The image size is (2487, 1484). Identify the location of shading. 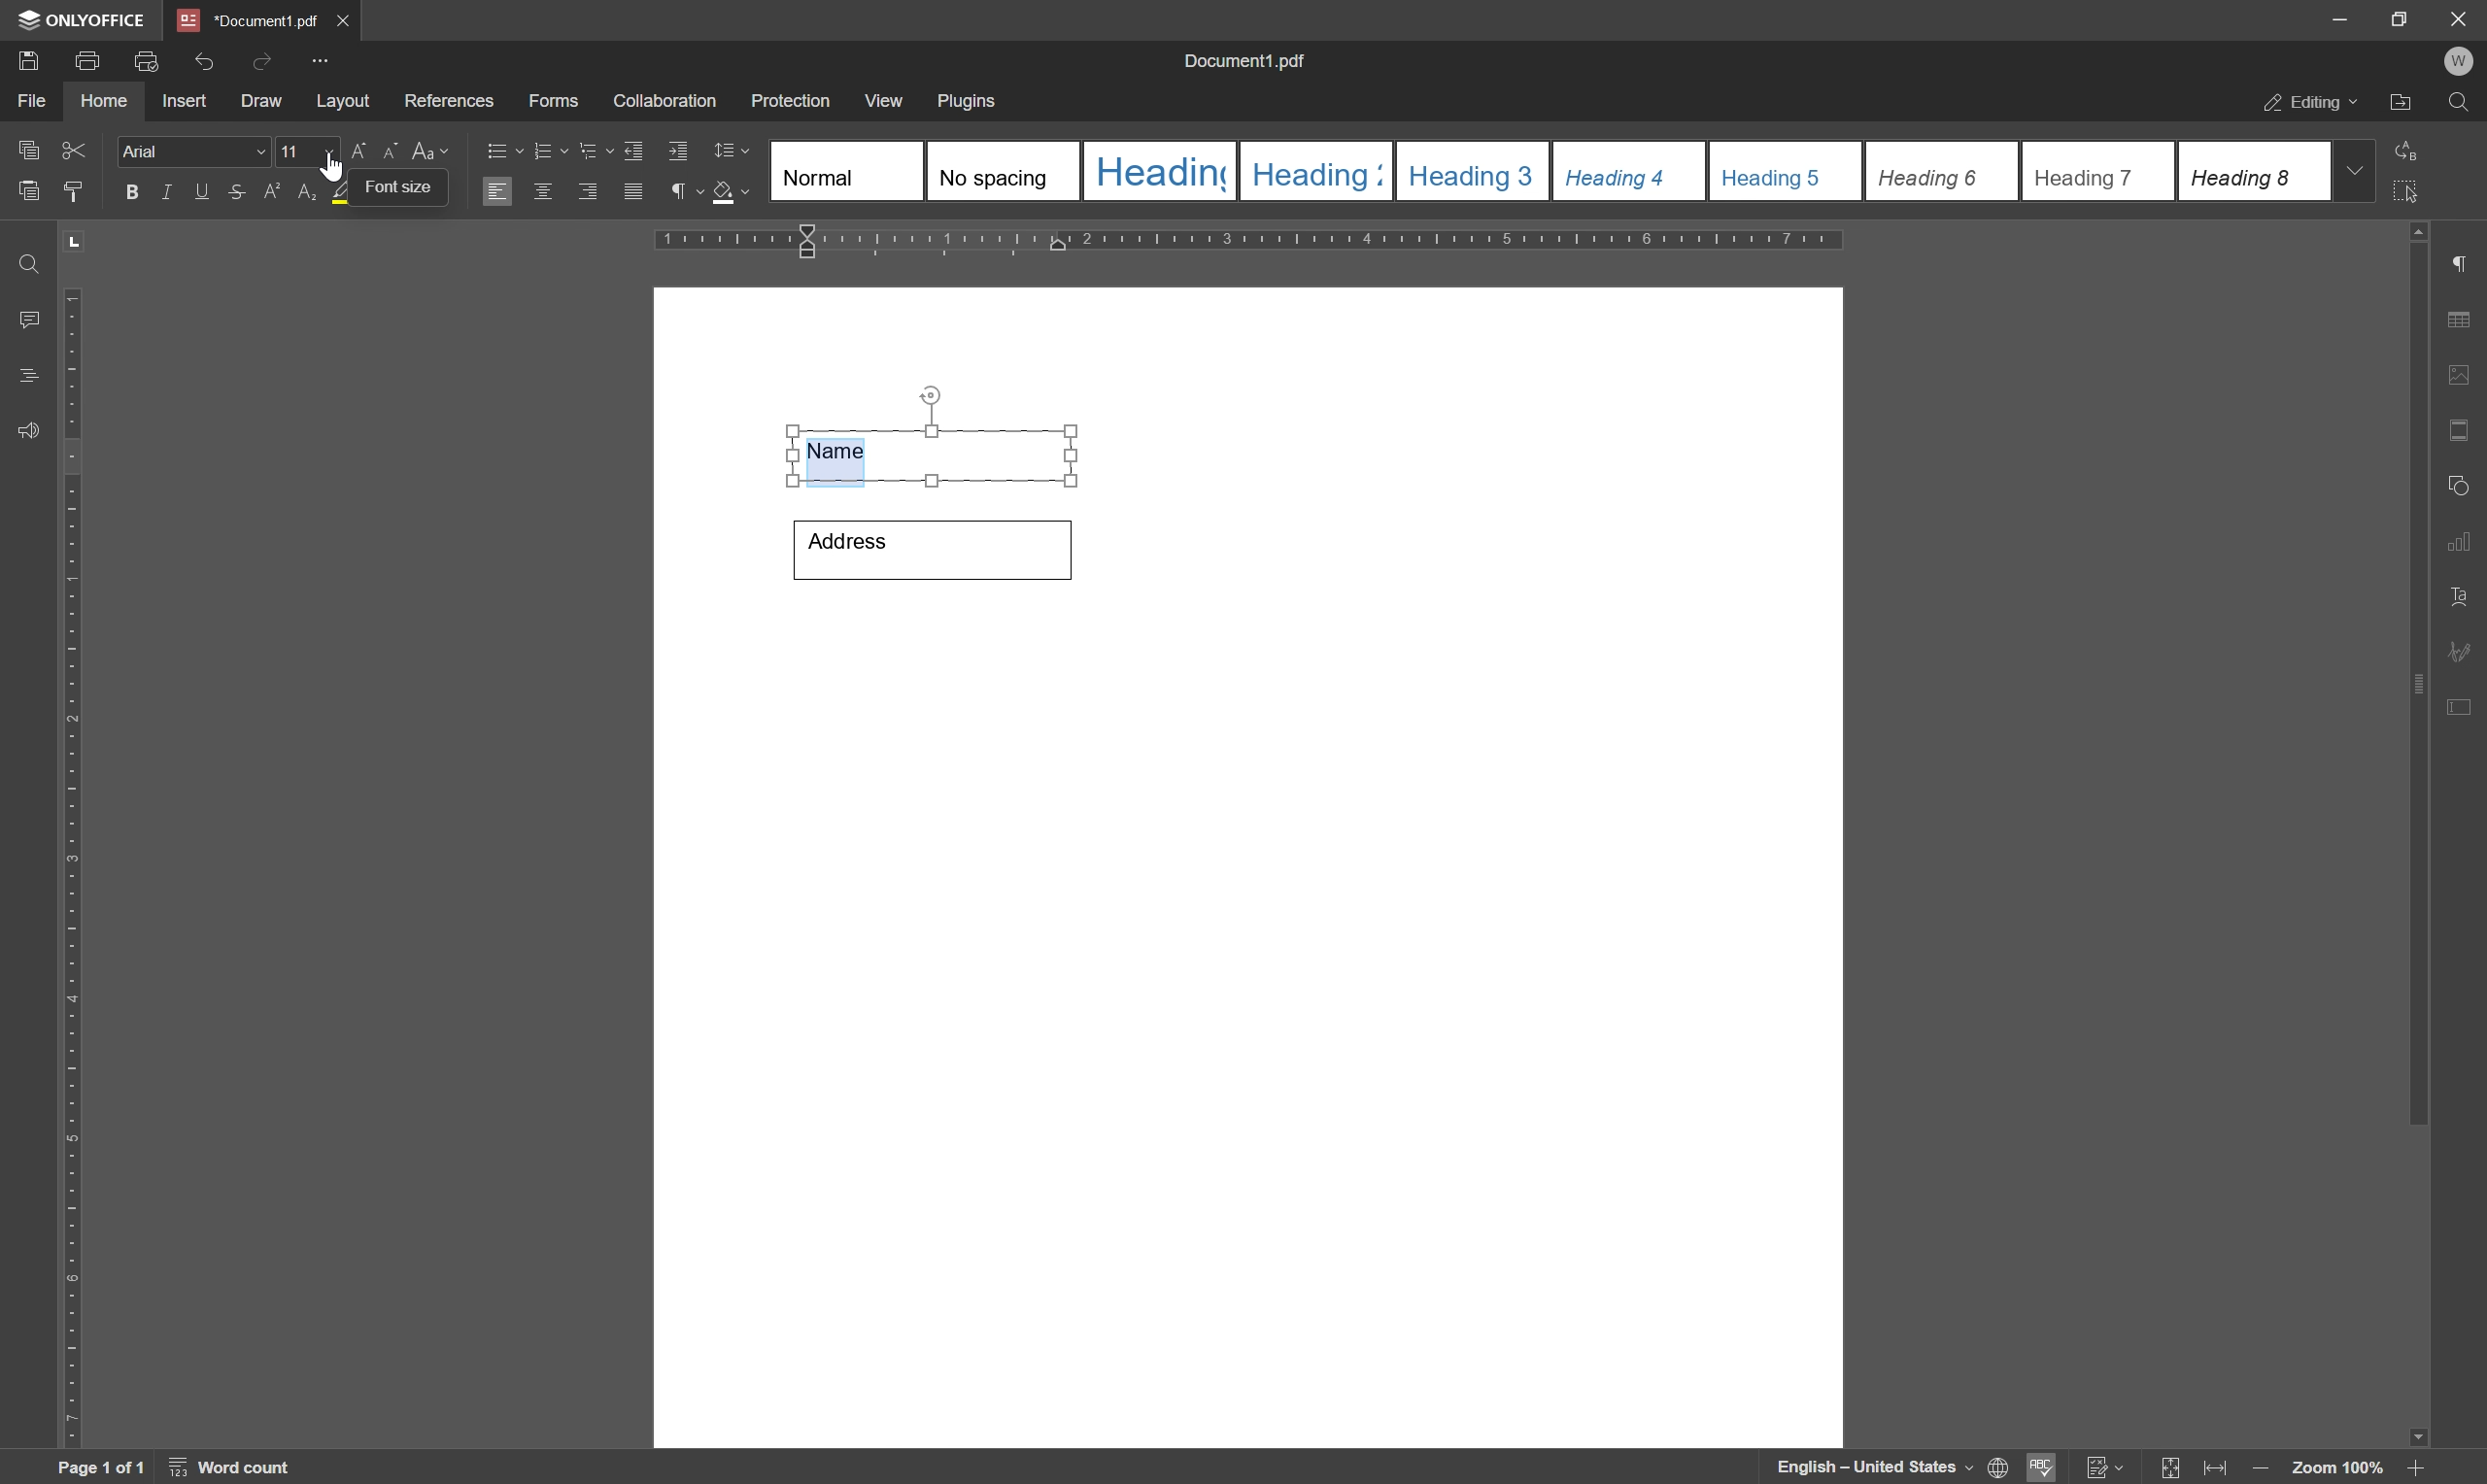
(731, 195).